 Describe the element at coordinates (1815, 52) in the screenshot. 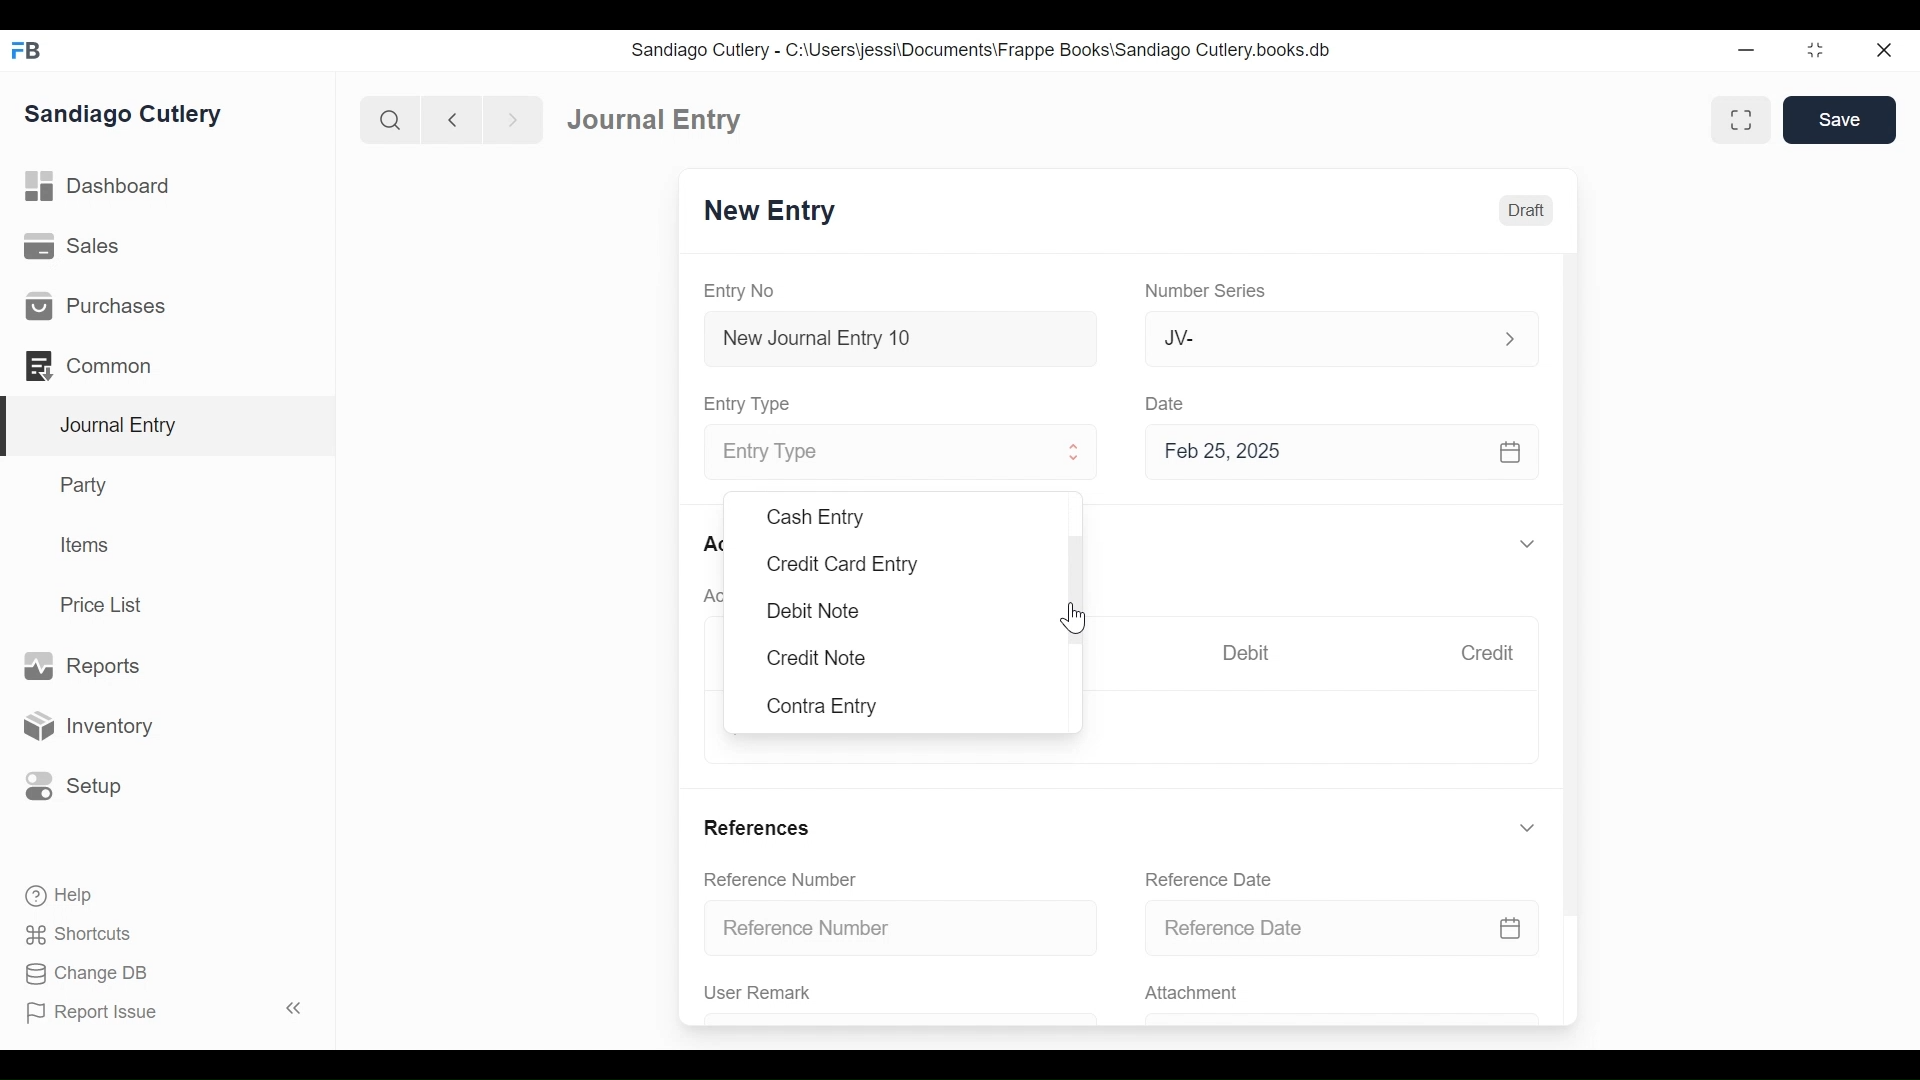

I see `Restore` at that location.